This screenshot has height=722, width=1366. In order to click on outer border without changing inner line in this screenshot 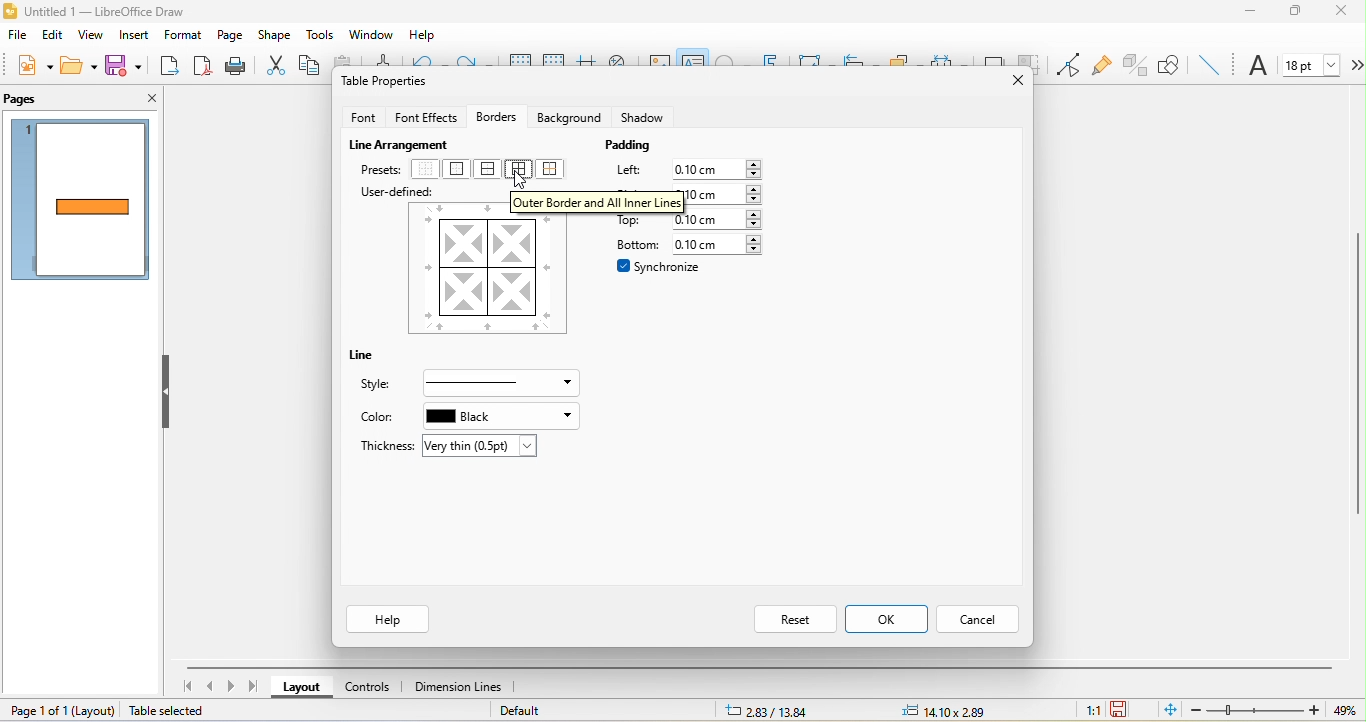, I will do `click(555, 168)`.